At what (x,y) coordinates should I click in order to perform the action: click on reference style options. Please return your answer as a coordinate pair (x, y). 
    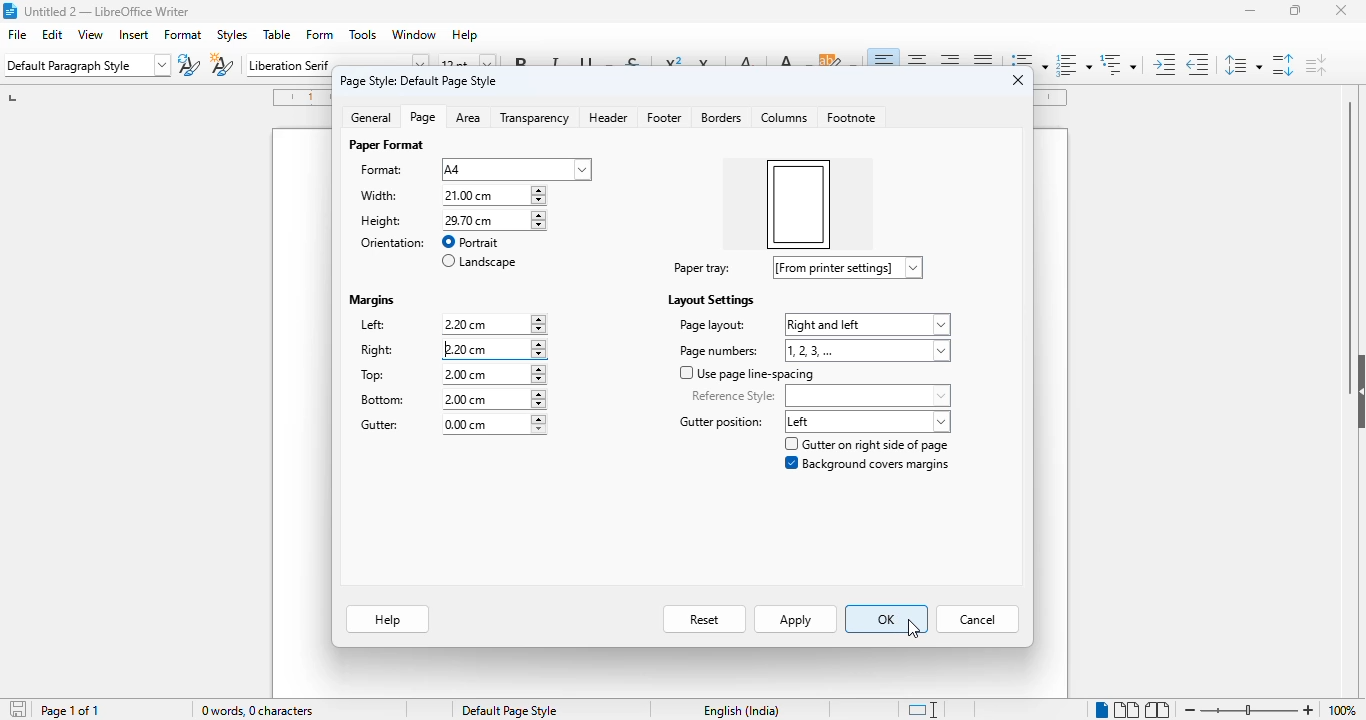
    Looking at the image, I should click on (871, 396).